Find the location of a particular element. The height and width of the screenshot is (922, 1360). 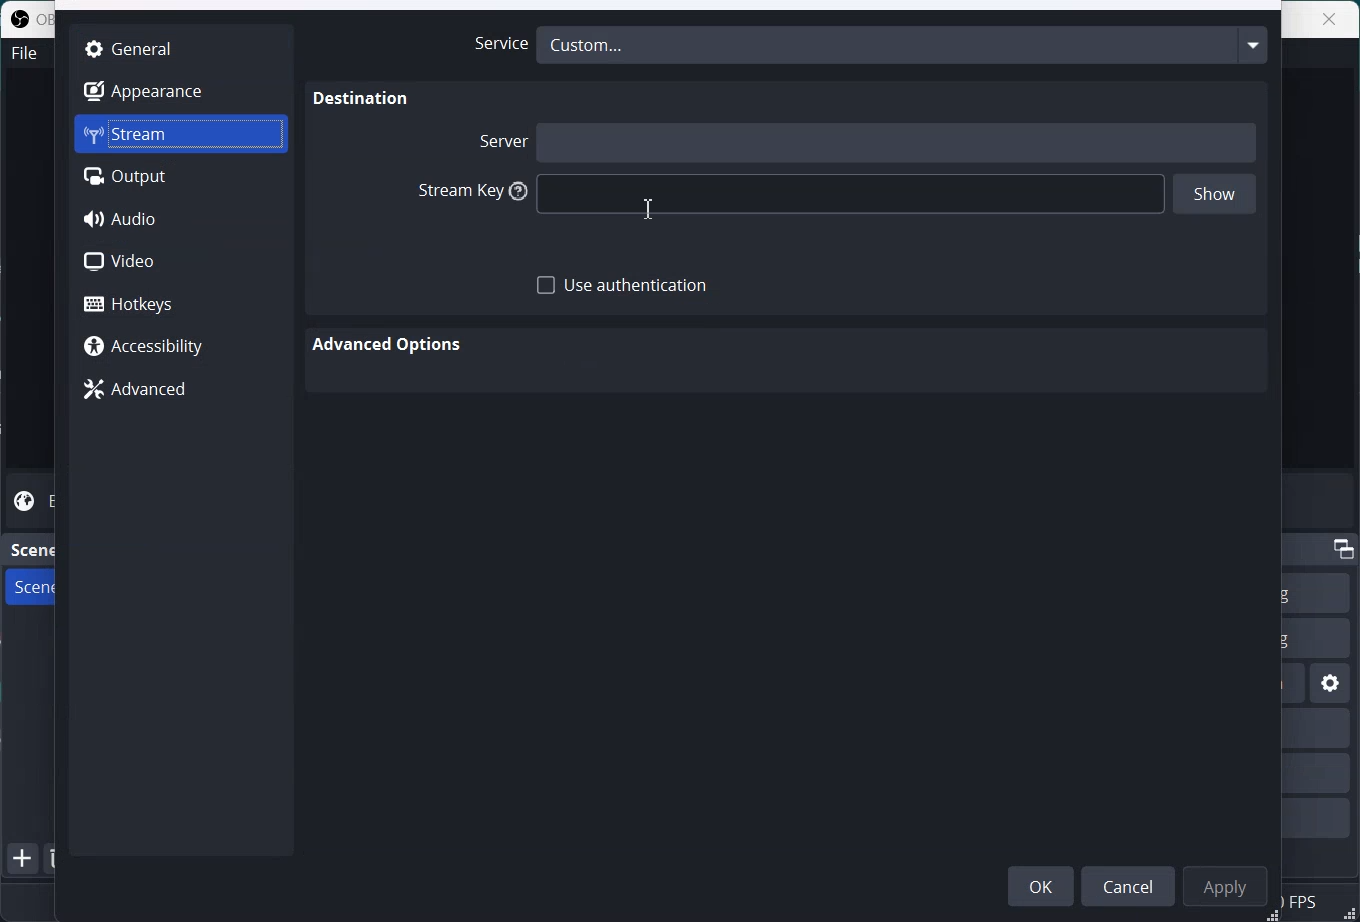

Output is located at coordinates (181, 177).